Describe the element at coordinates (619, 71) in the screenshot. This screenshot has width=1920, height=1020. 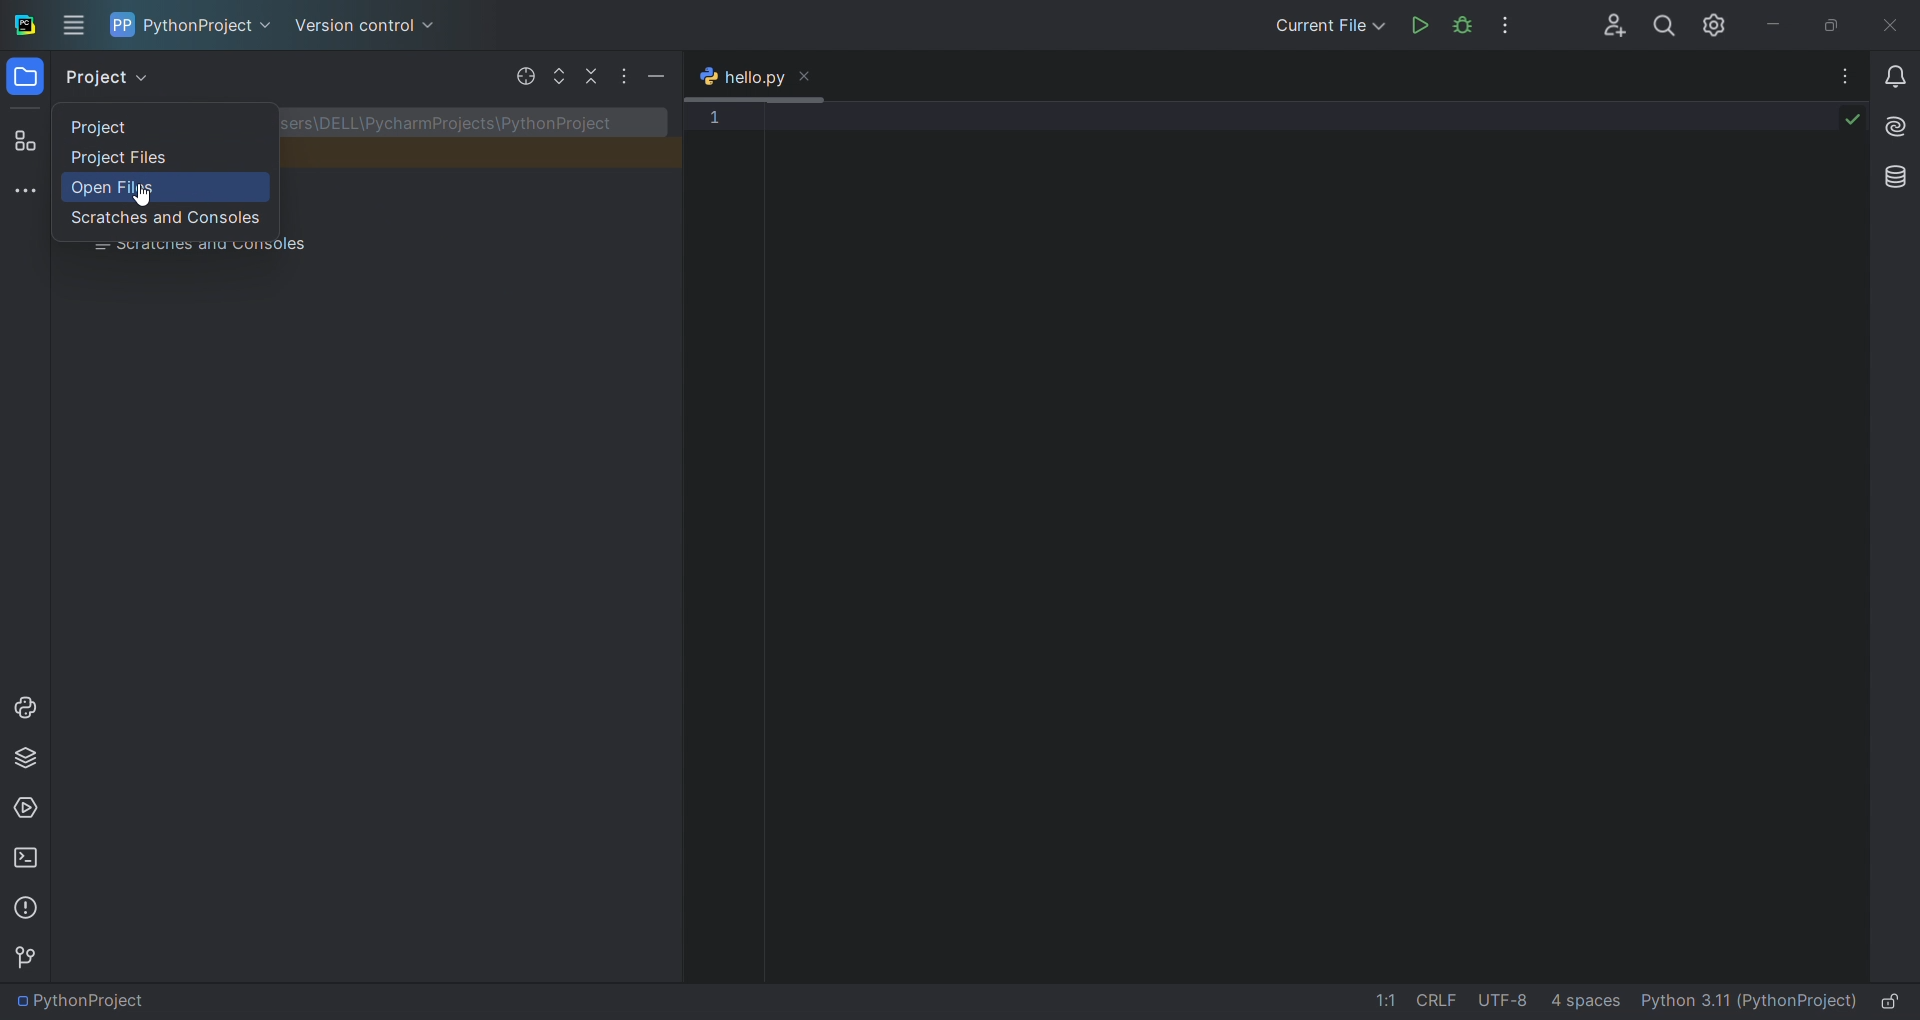
I see `options` at that location.